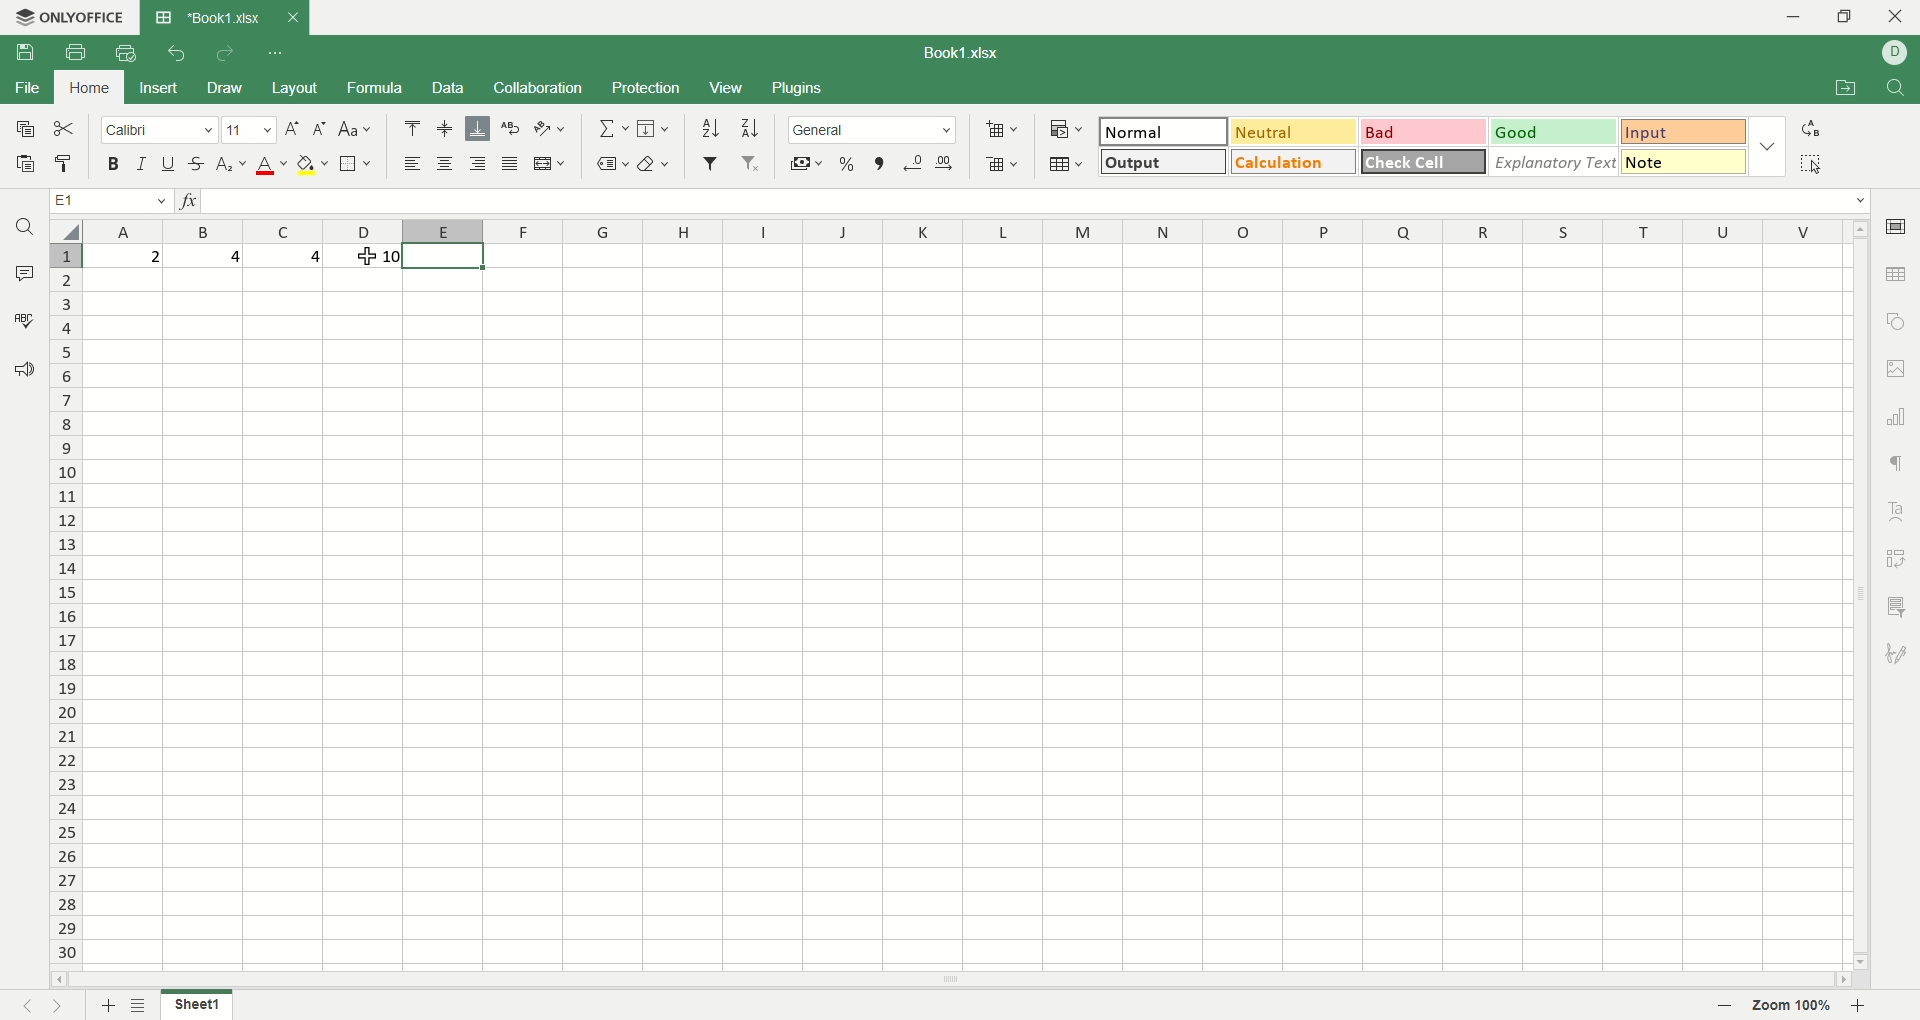  I want to click on orientation, so click(553, 130).